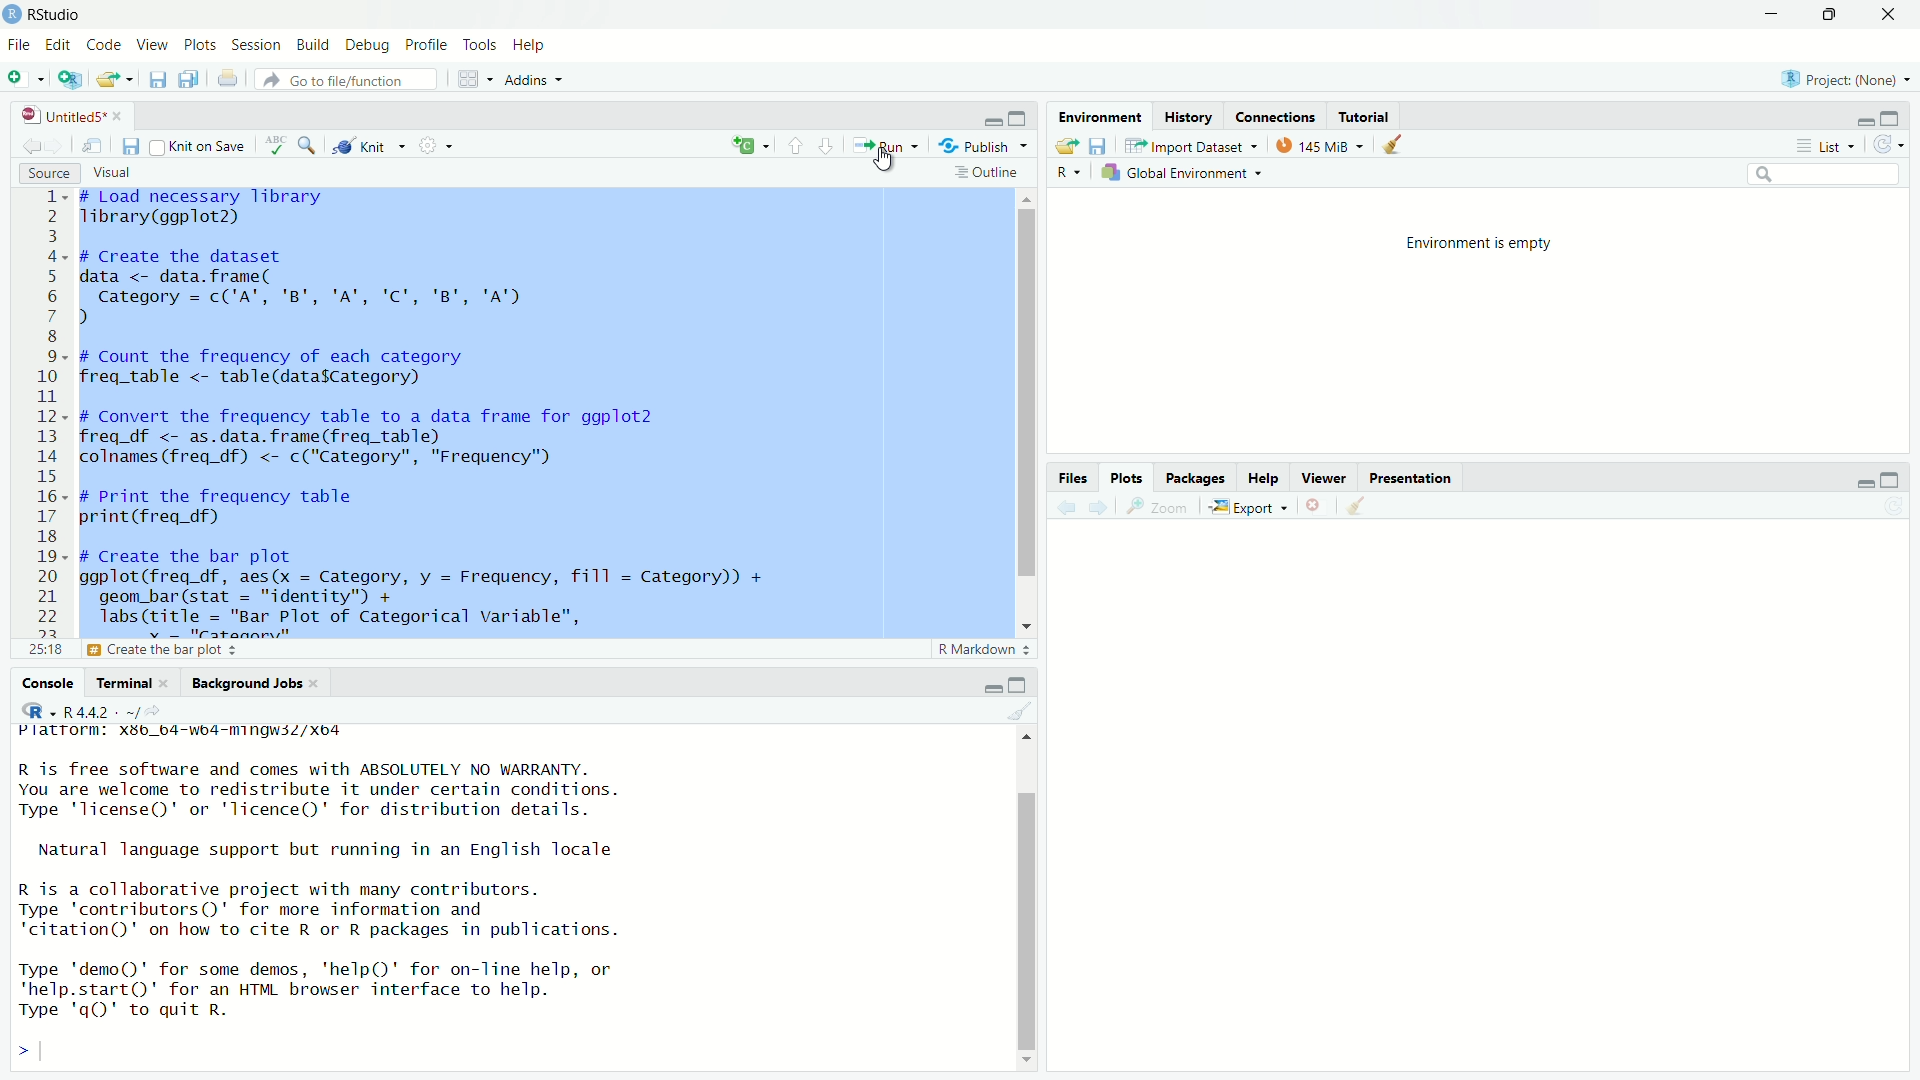  I want to click on new file, so click(22, 80).